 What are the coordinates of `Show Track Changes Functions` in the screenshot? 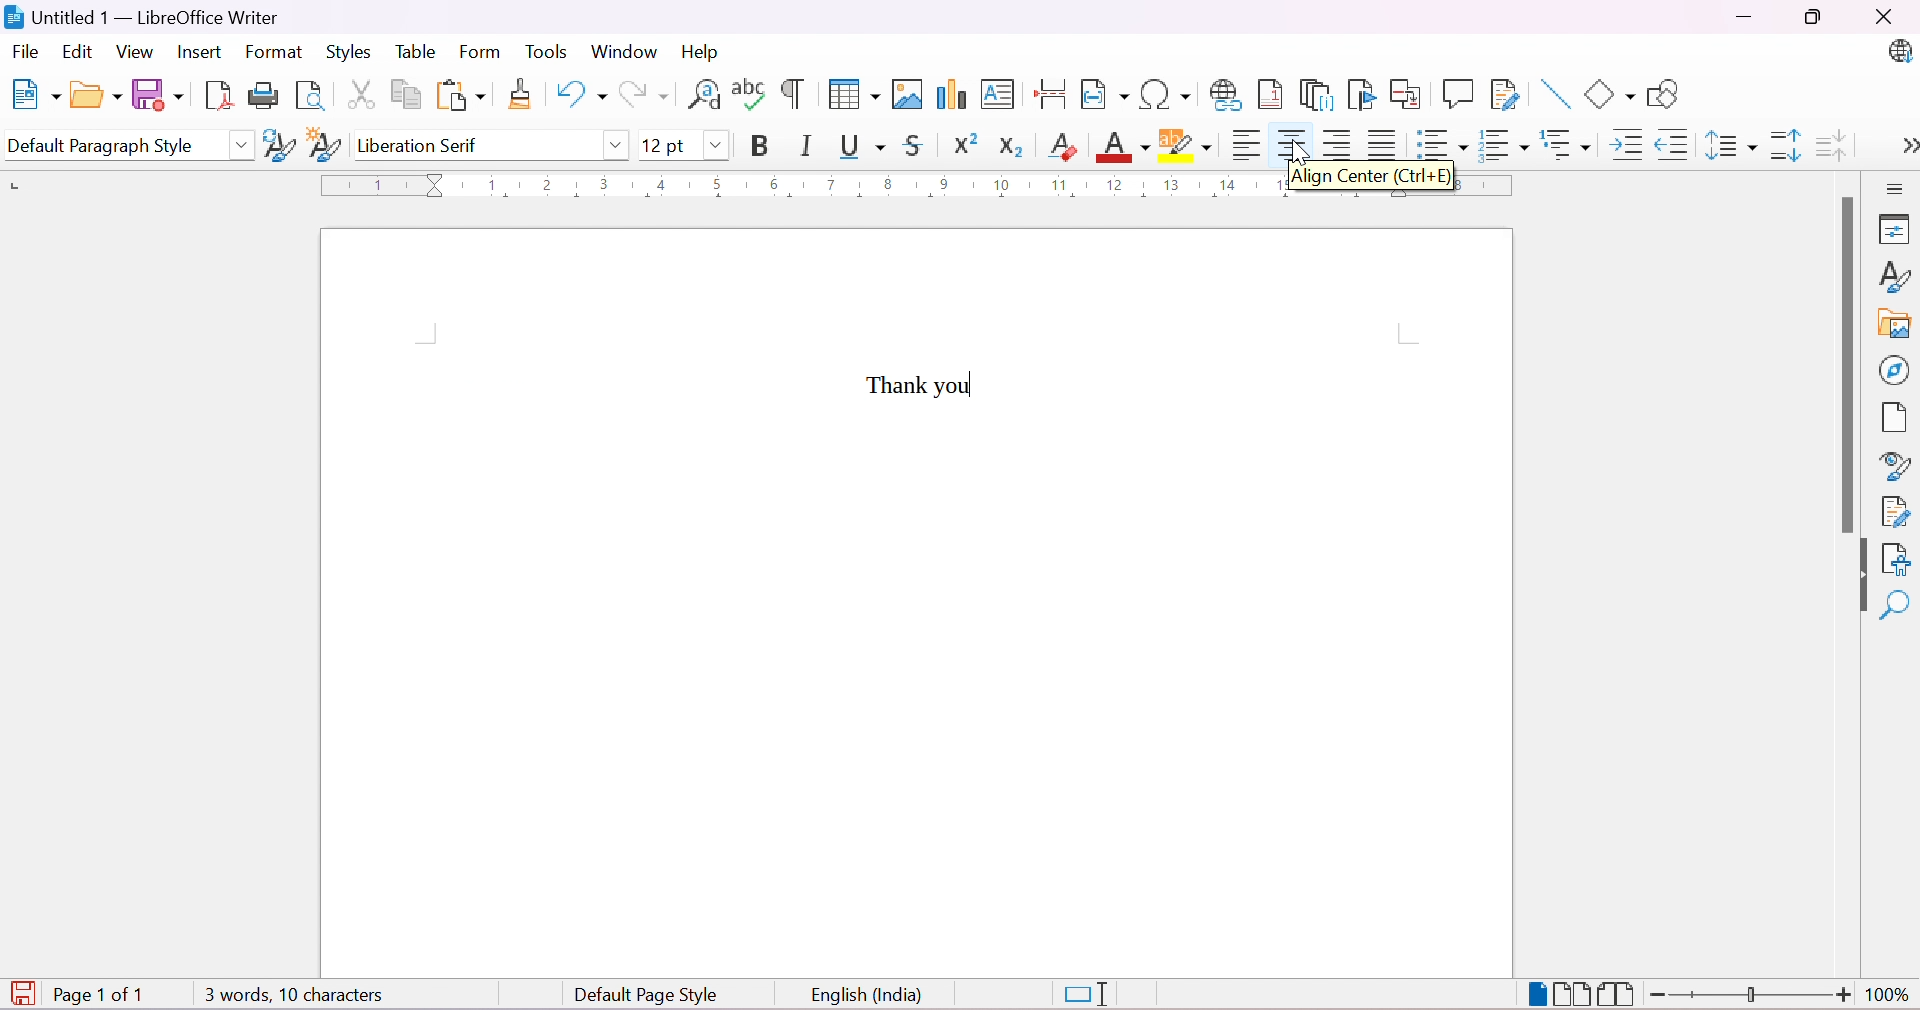 It's located at (1507, 94).